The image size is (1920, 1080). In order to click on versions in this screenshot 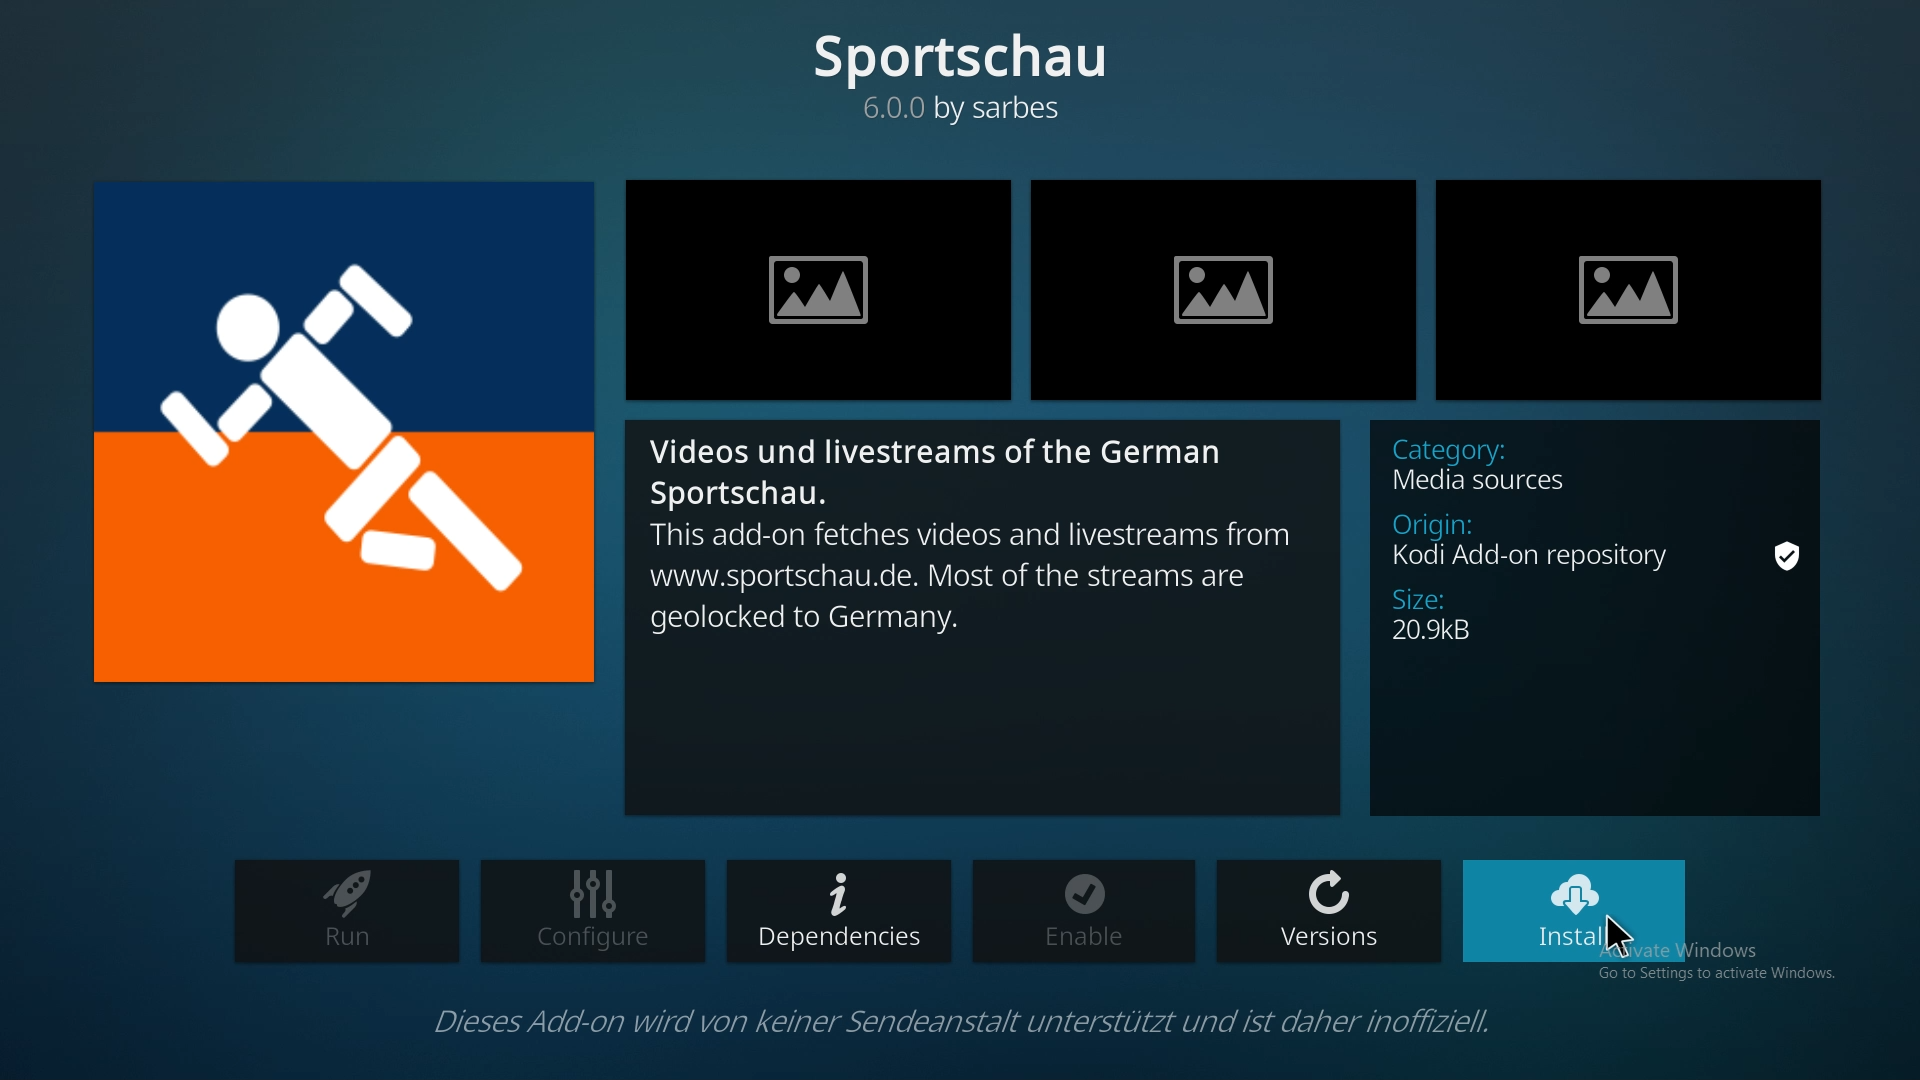, I will do `click(1328, 915)`.